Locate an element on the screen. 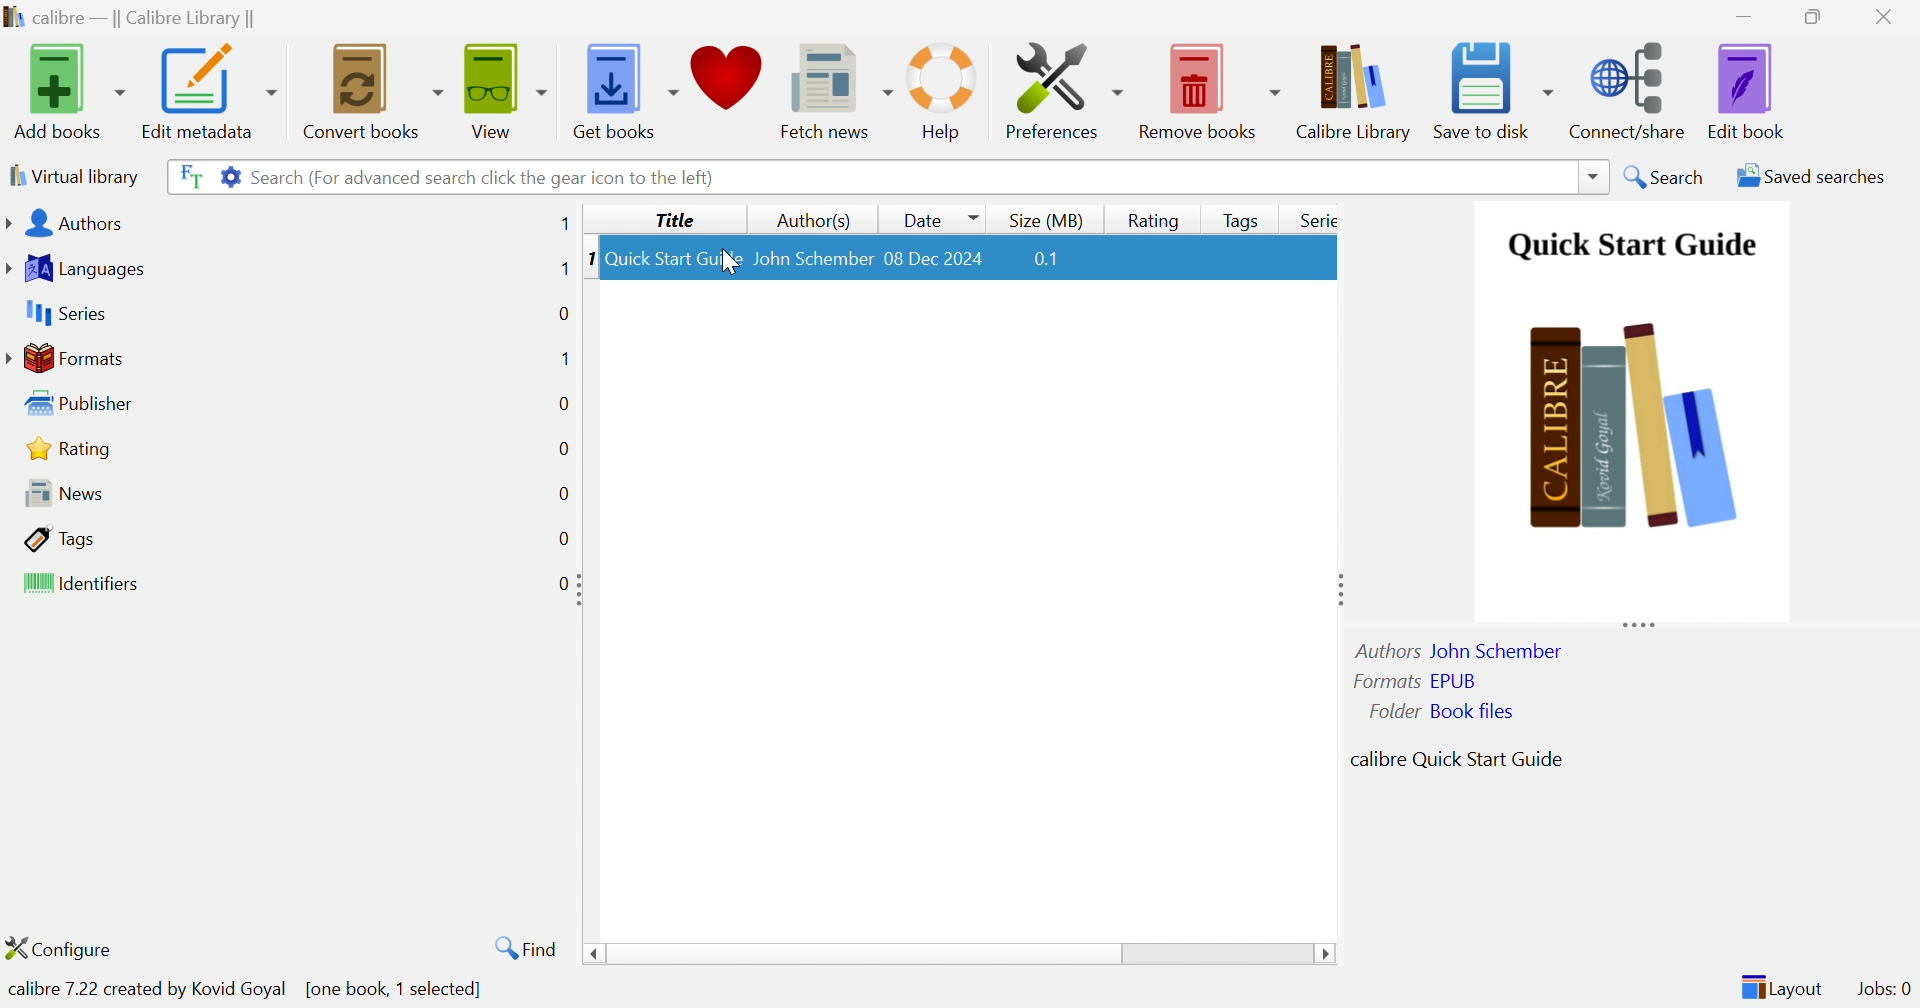  Rating is located at coordinates (65, 448).